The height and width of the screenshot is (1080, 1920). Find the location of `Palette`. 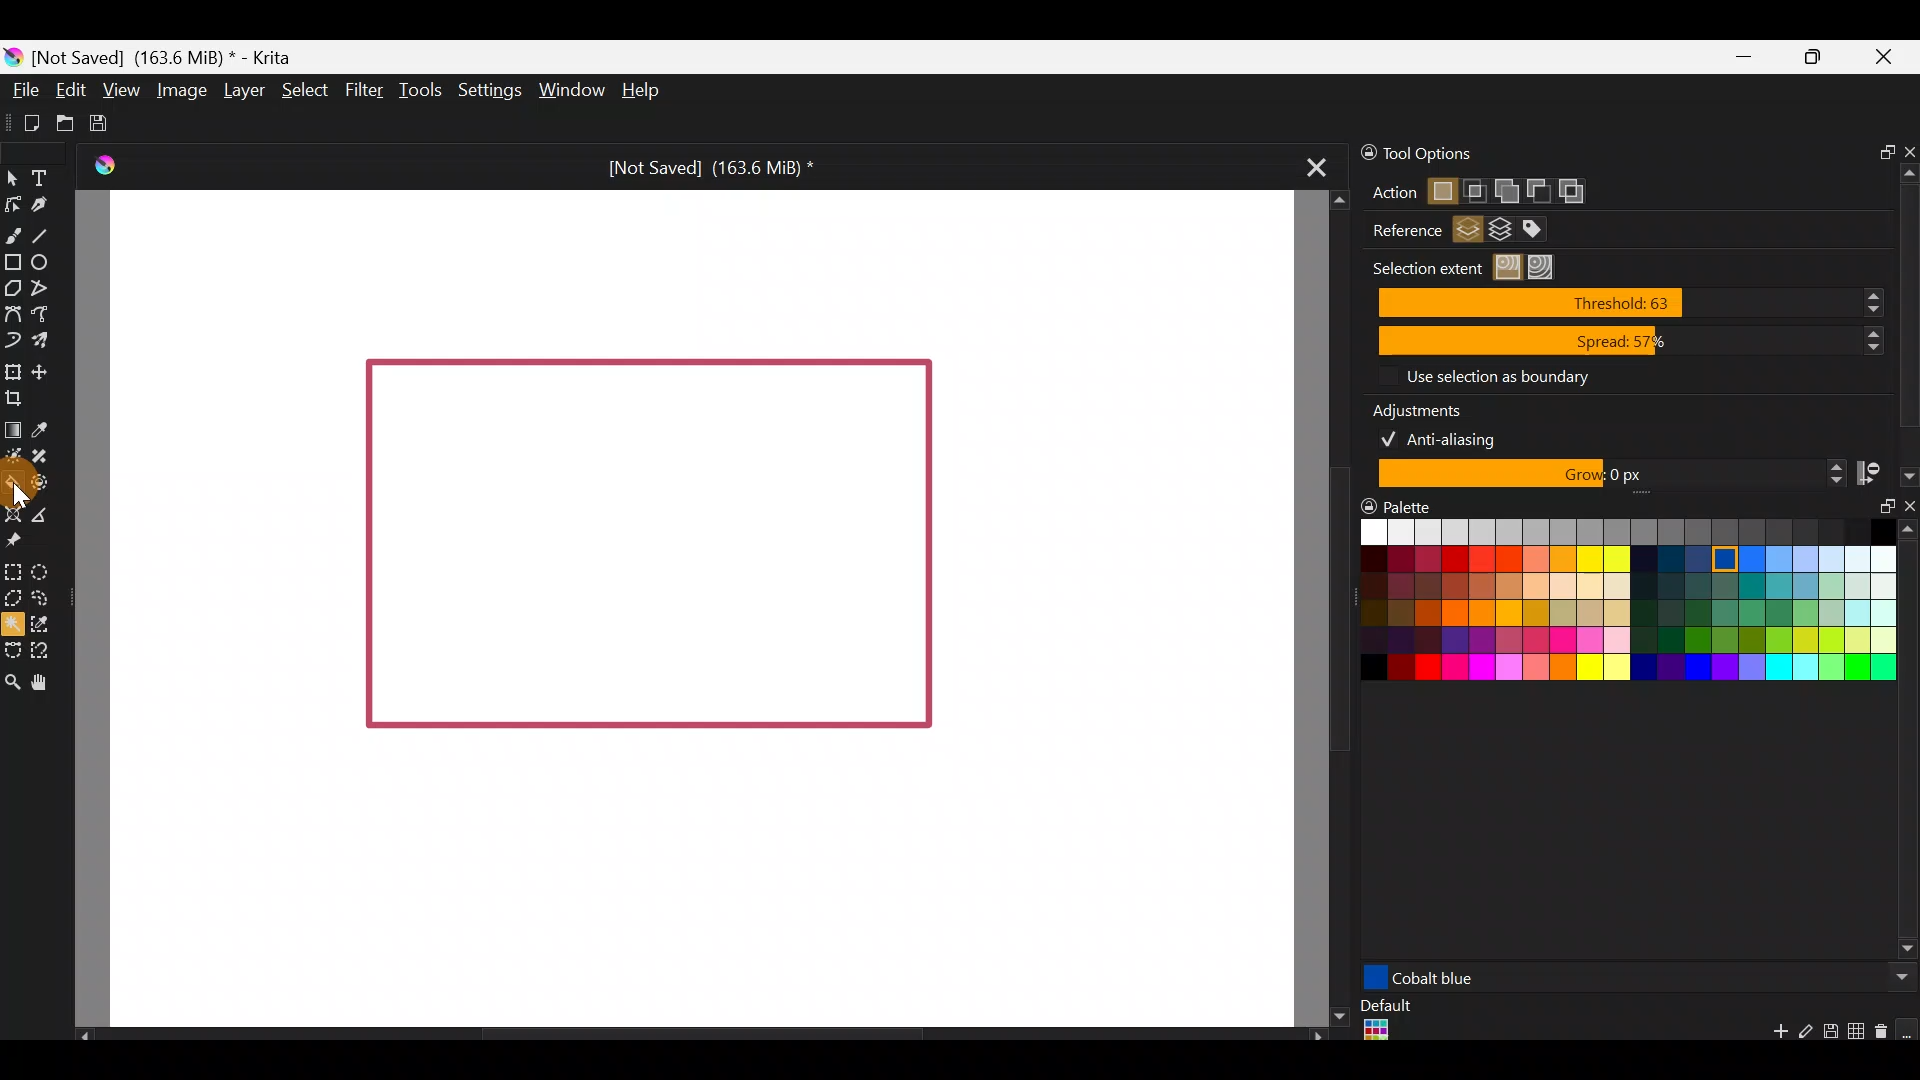

Palette is located at coordinates (1408, 503).